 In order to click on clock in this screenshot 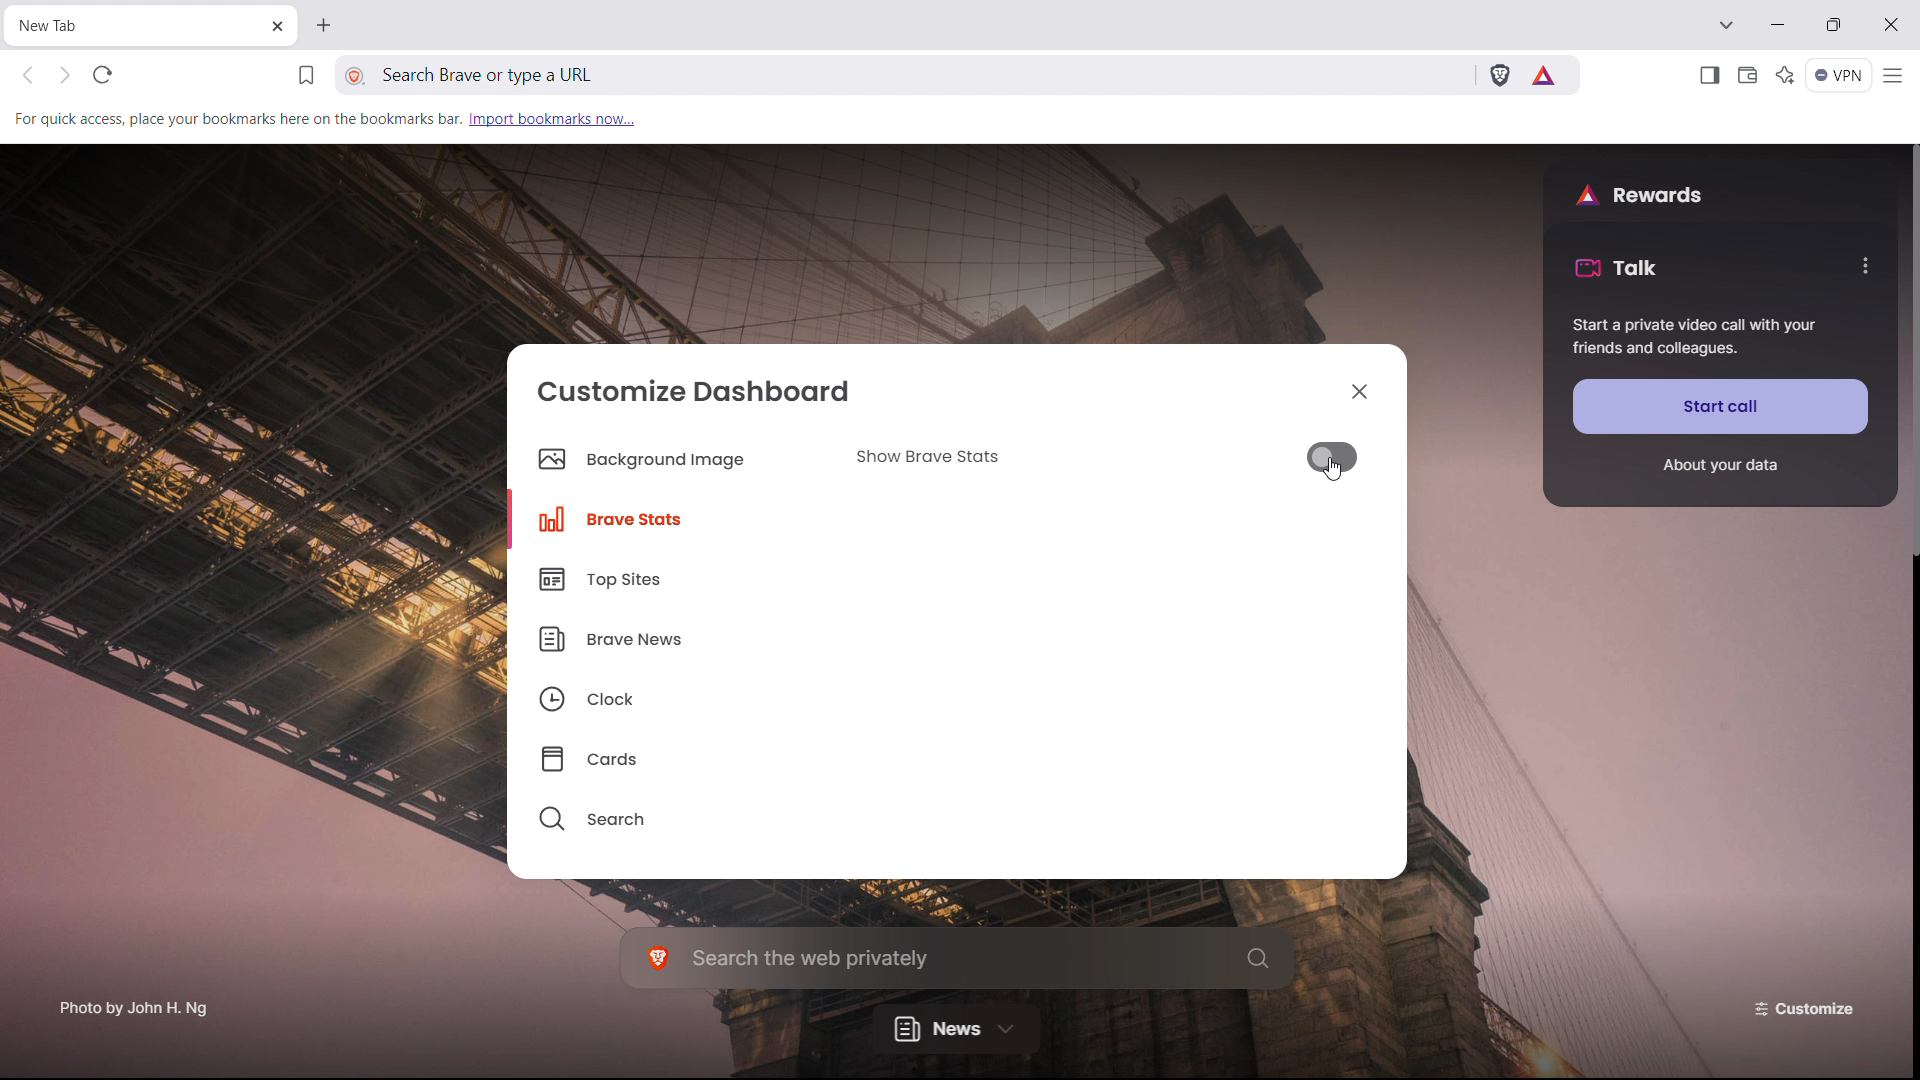, I will do `click(668, 694)`.